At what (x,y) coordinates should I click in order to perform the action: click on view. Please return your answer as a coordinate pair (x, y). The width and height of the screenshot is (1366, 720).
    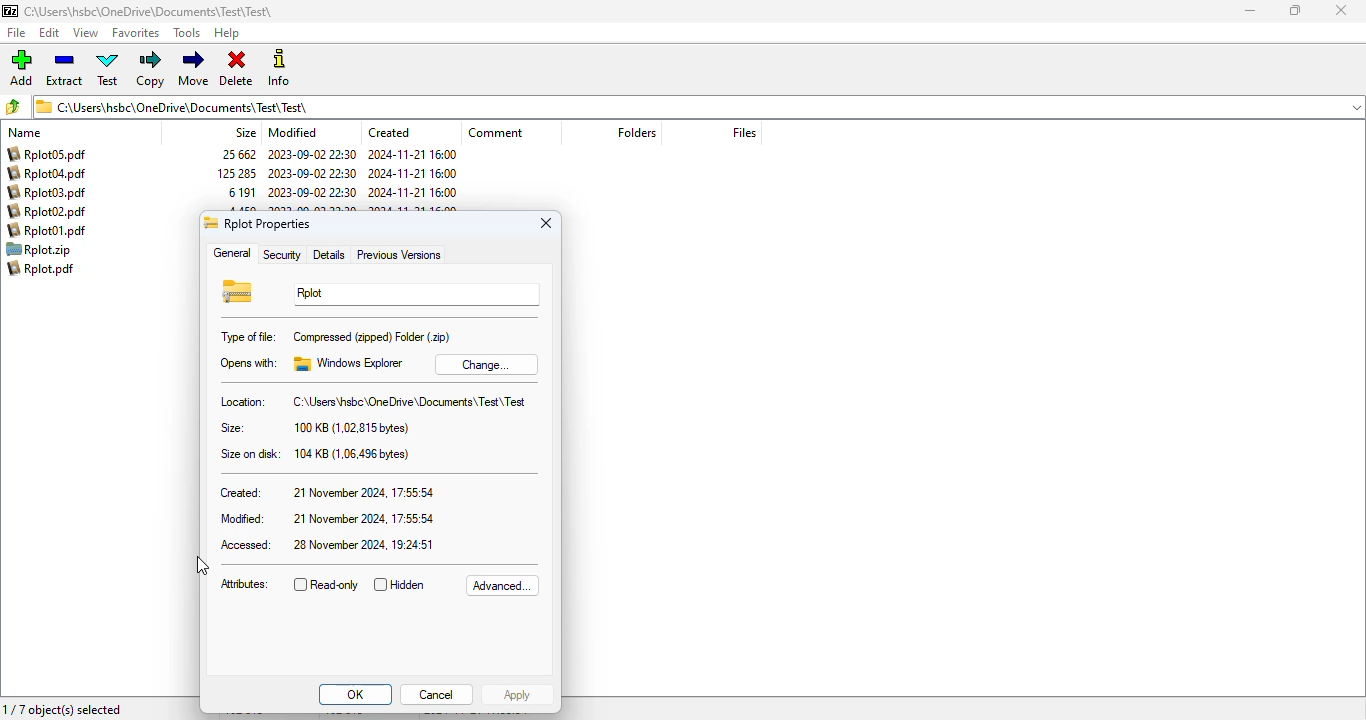
    Looking at the image, I should click on (85, 33).